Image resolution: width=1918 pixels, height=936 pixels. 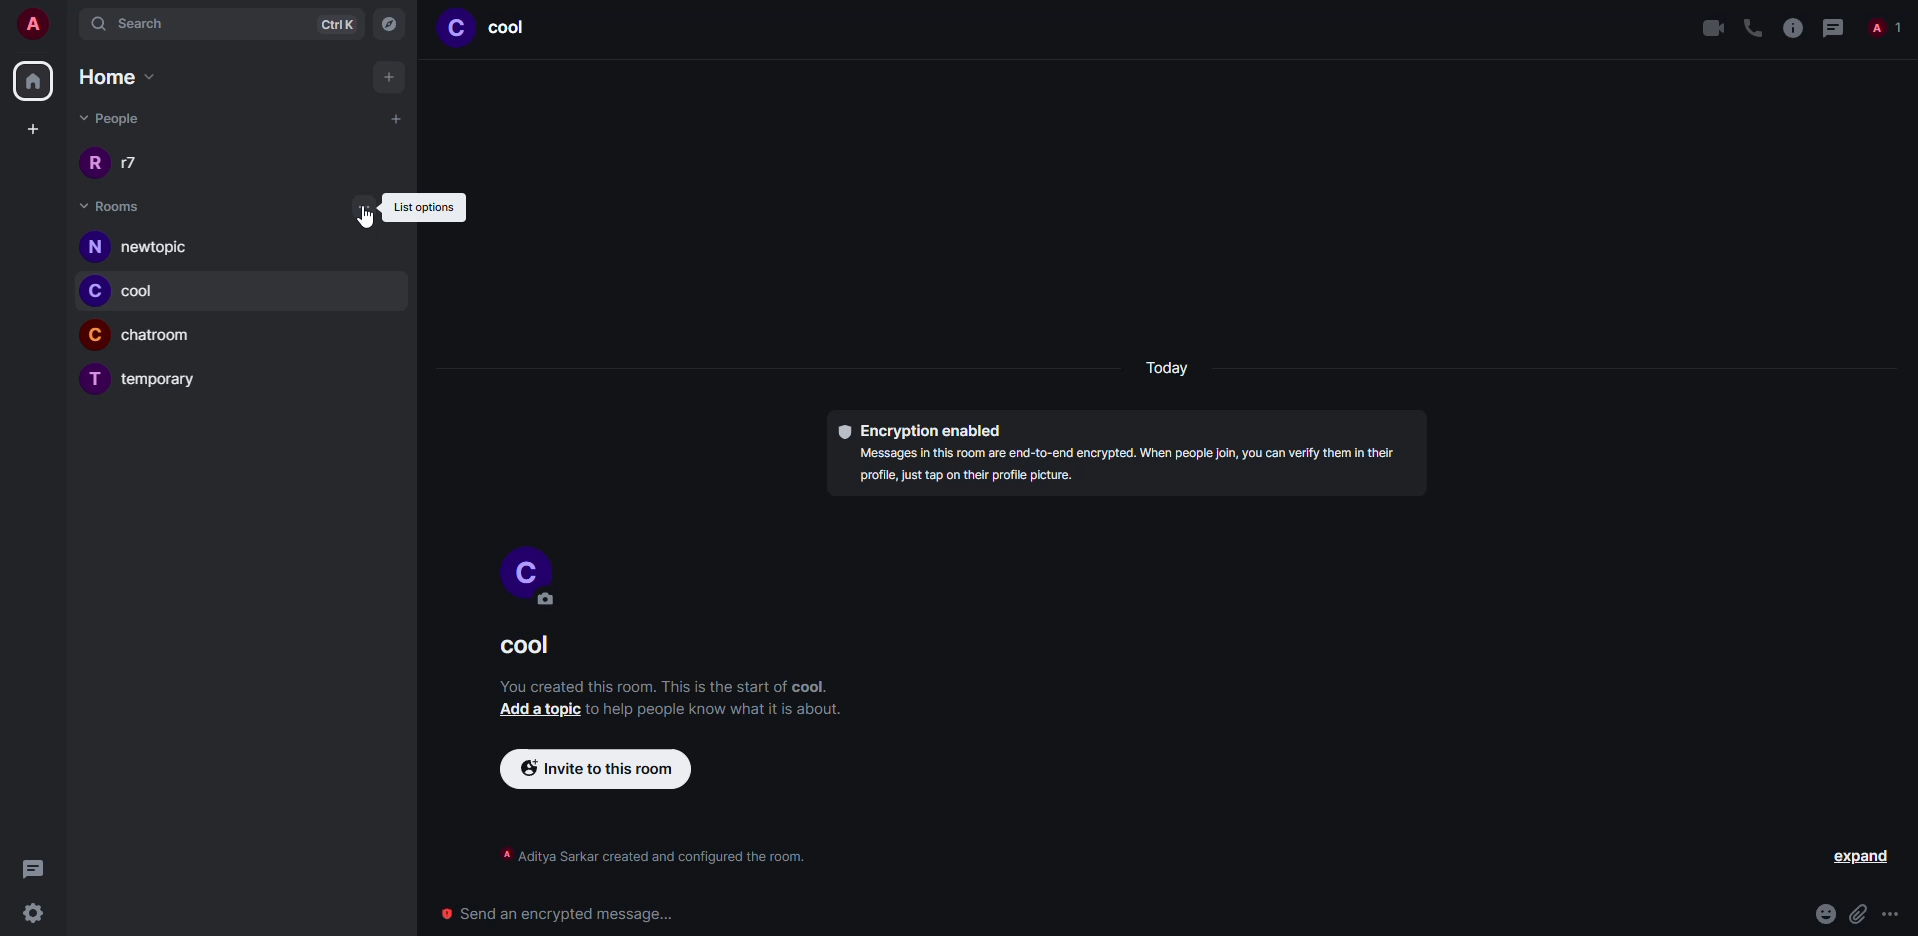 What do you see at coordinates (389, 76) in the screenshot?
I see `add` at bounding box center [389, 76].